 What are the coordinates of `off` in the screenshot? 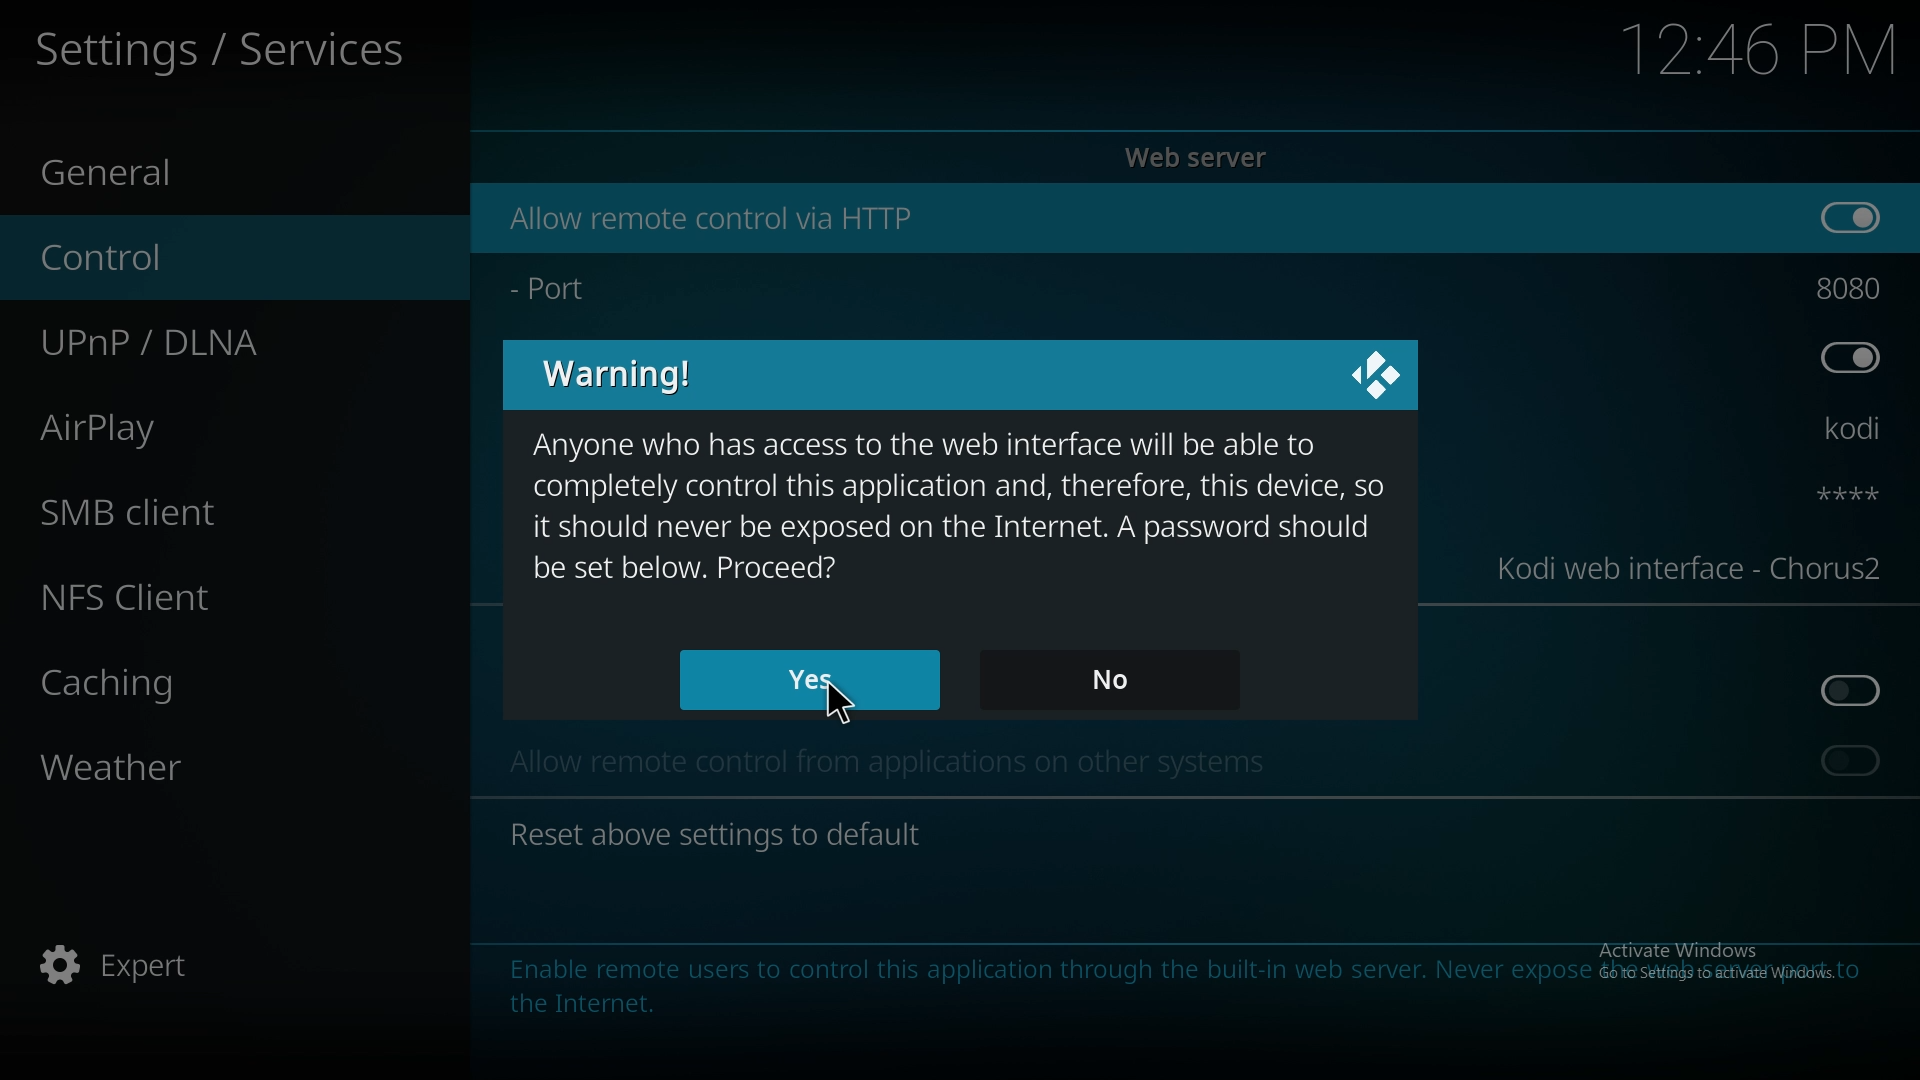 It's located at (1854, 691).